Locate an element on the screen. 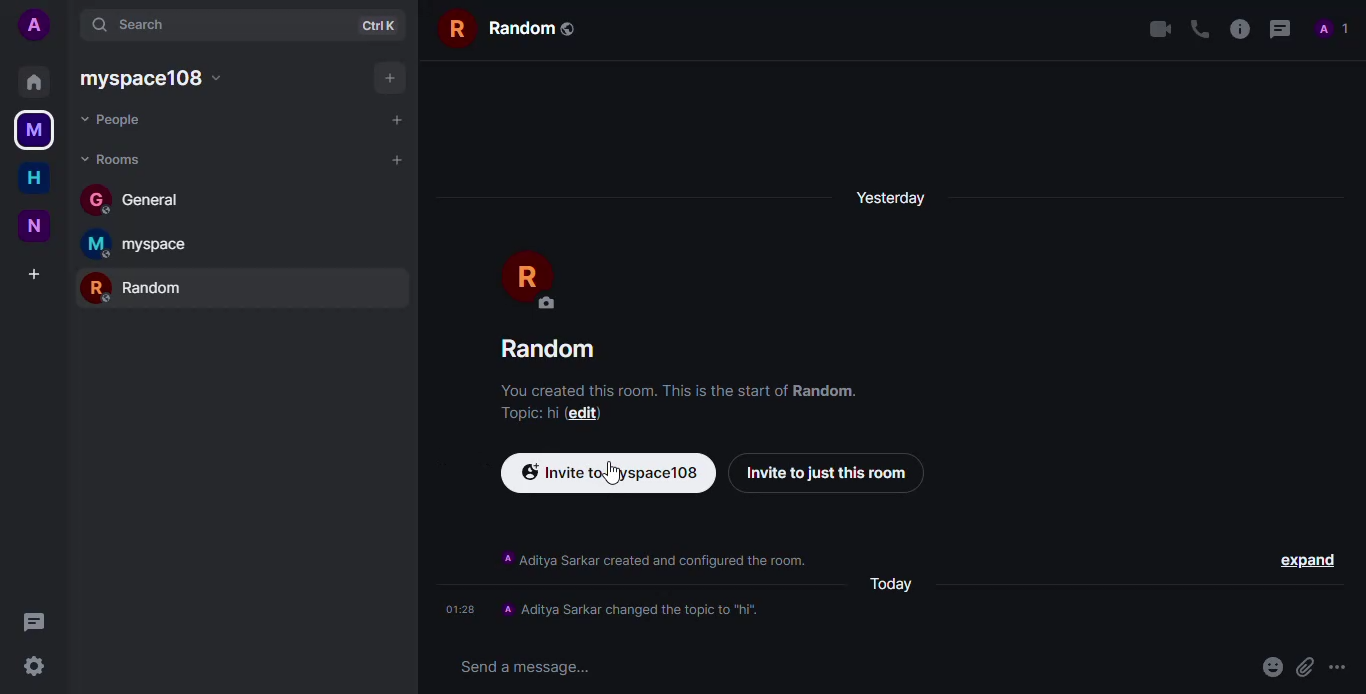  attach is located at coordinates (1303, 667).